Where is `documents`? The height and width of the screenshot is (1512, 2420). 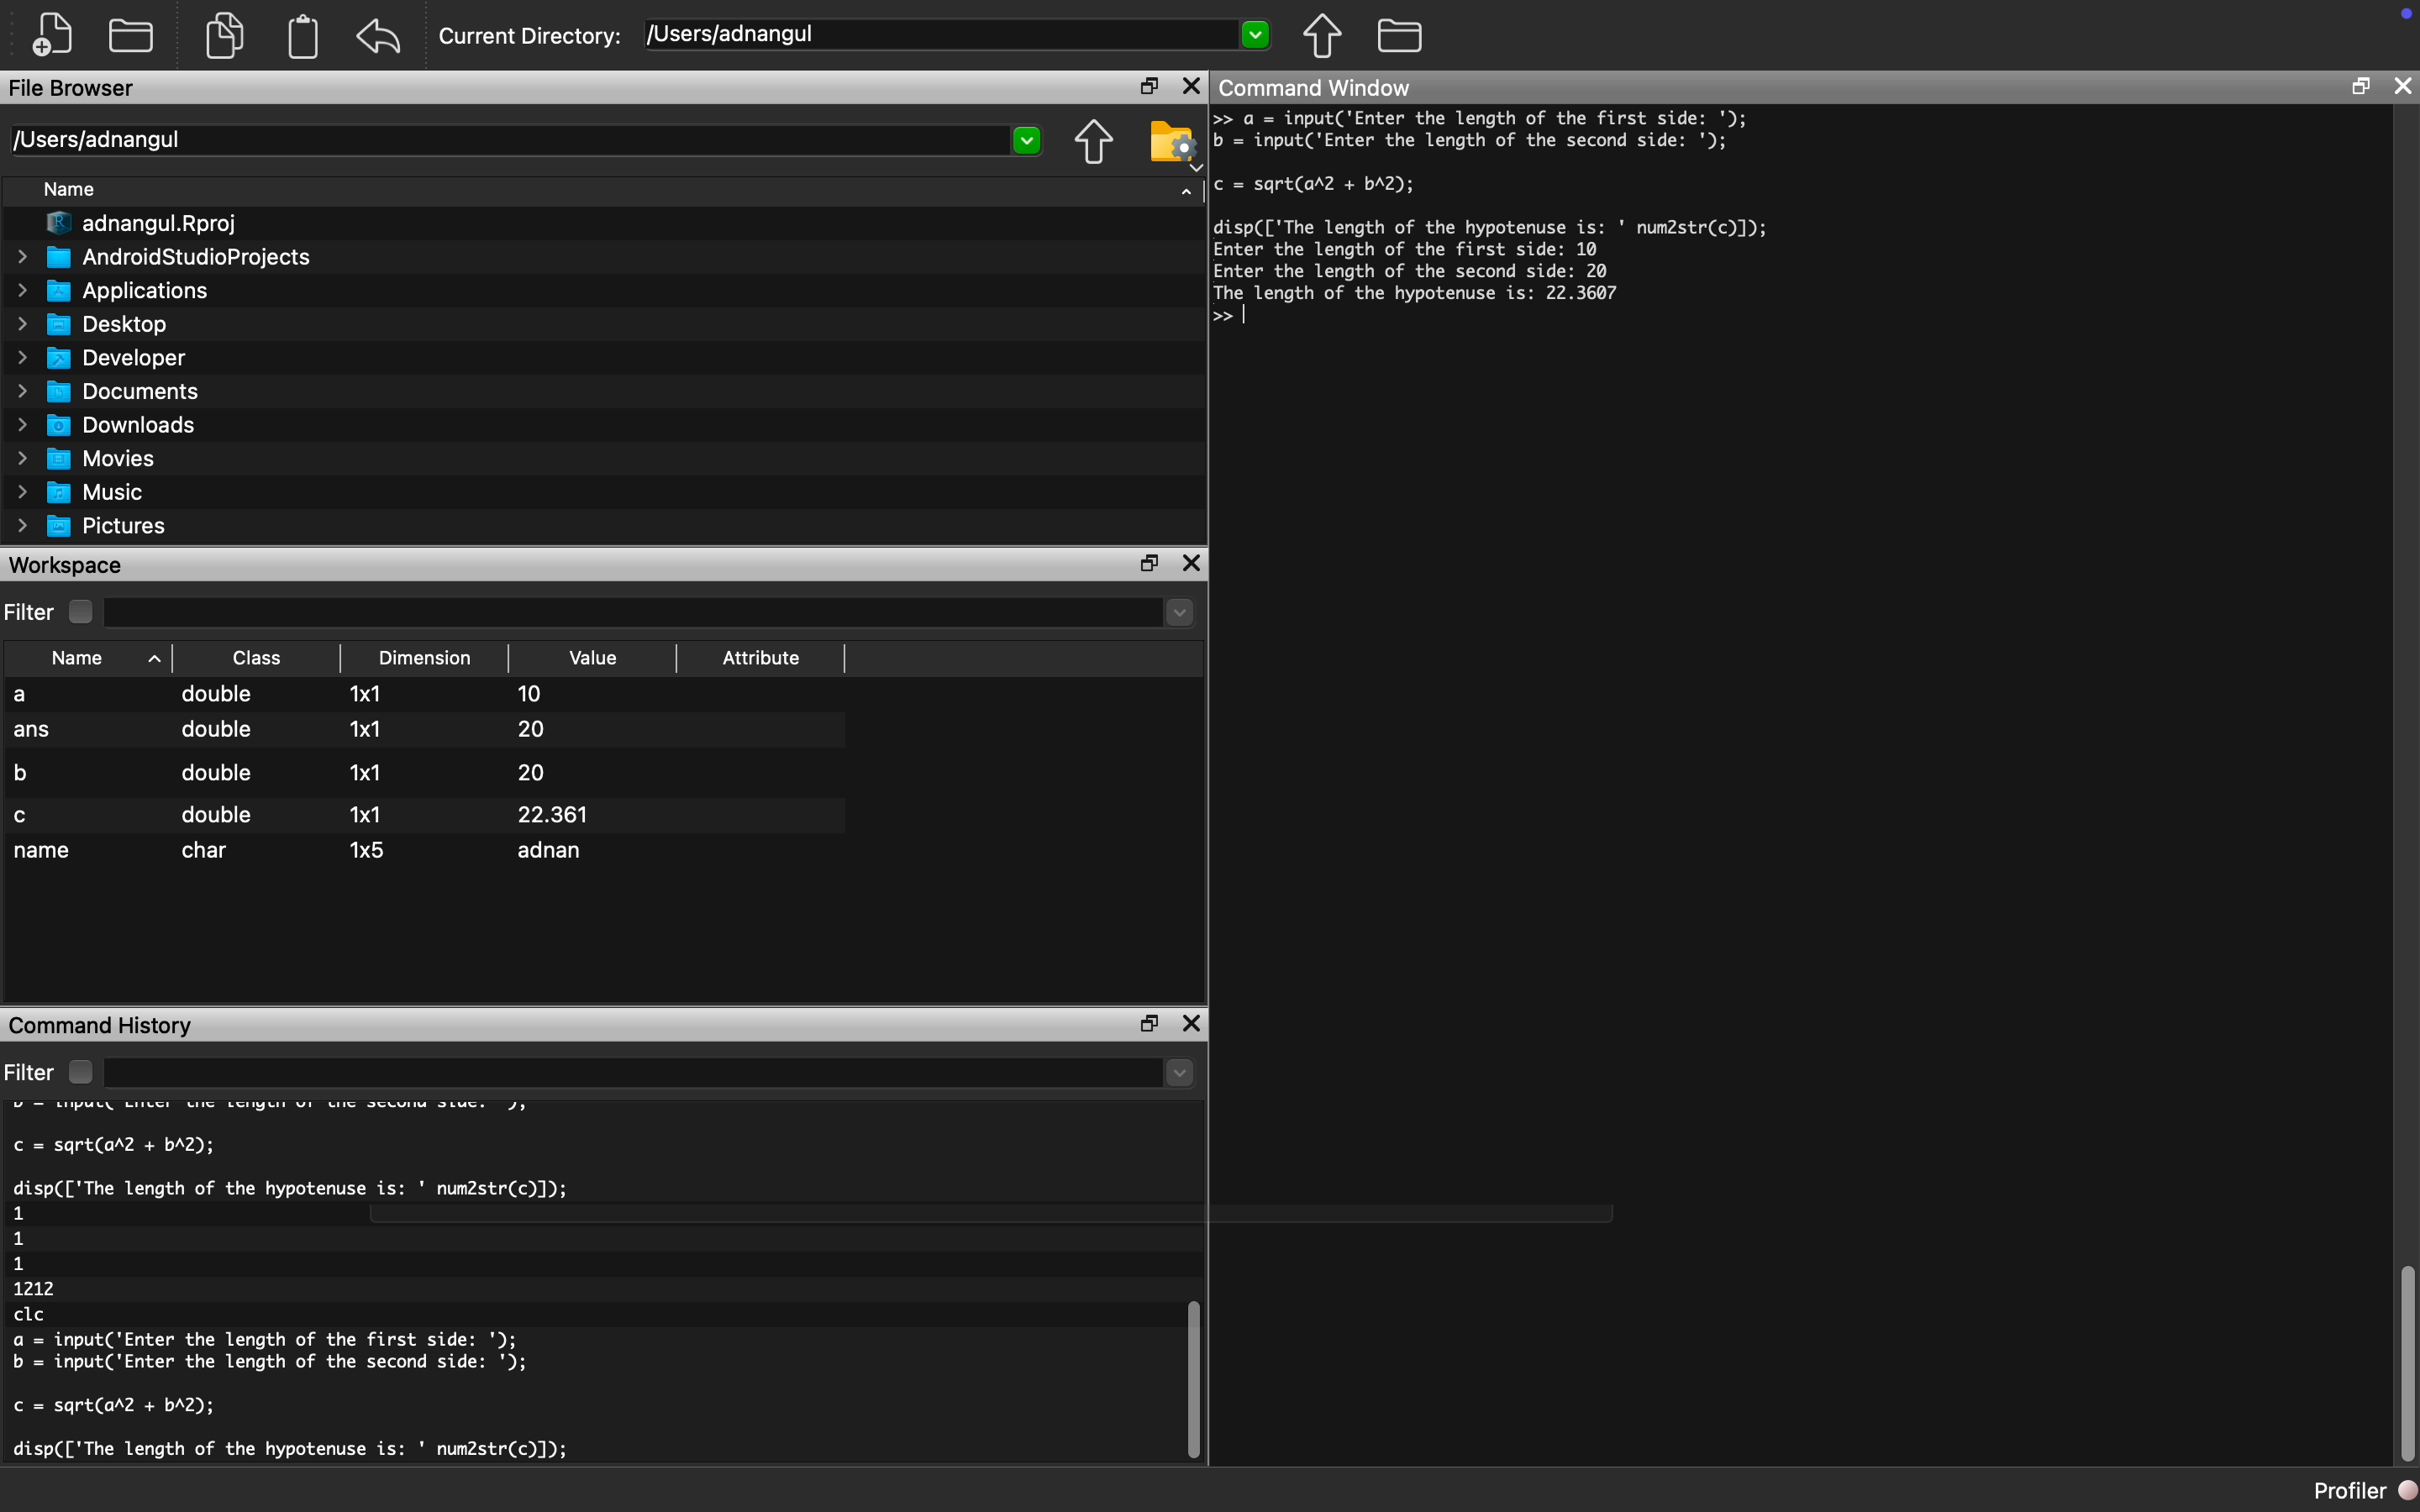 documents is located at coordinates (223, 33).